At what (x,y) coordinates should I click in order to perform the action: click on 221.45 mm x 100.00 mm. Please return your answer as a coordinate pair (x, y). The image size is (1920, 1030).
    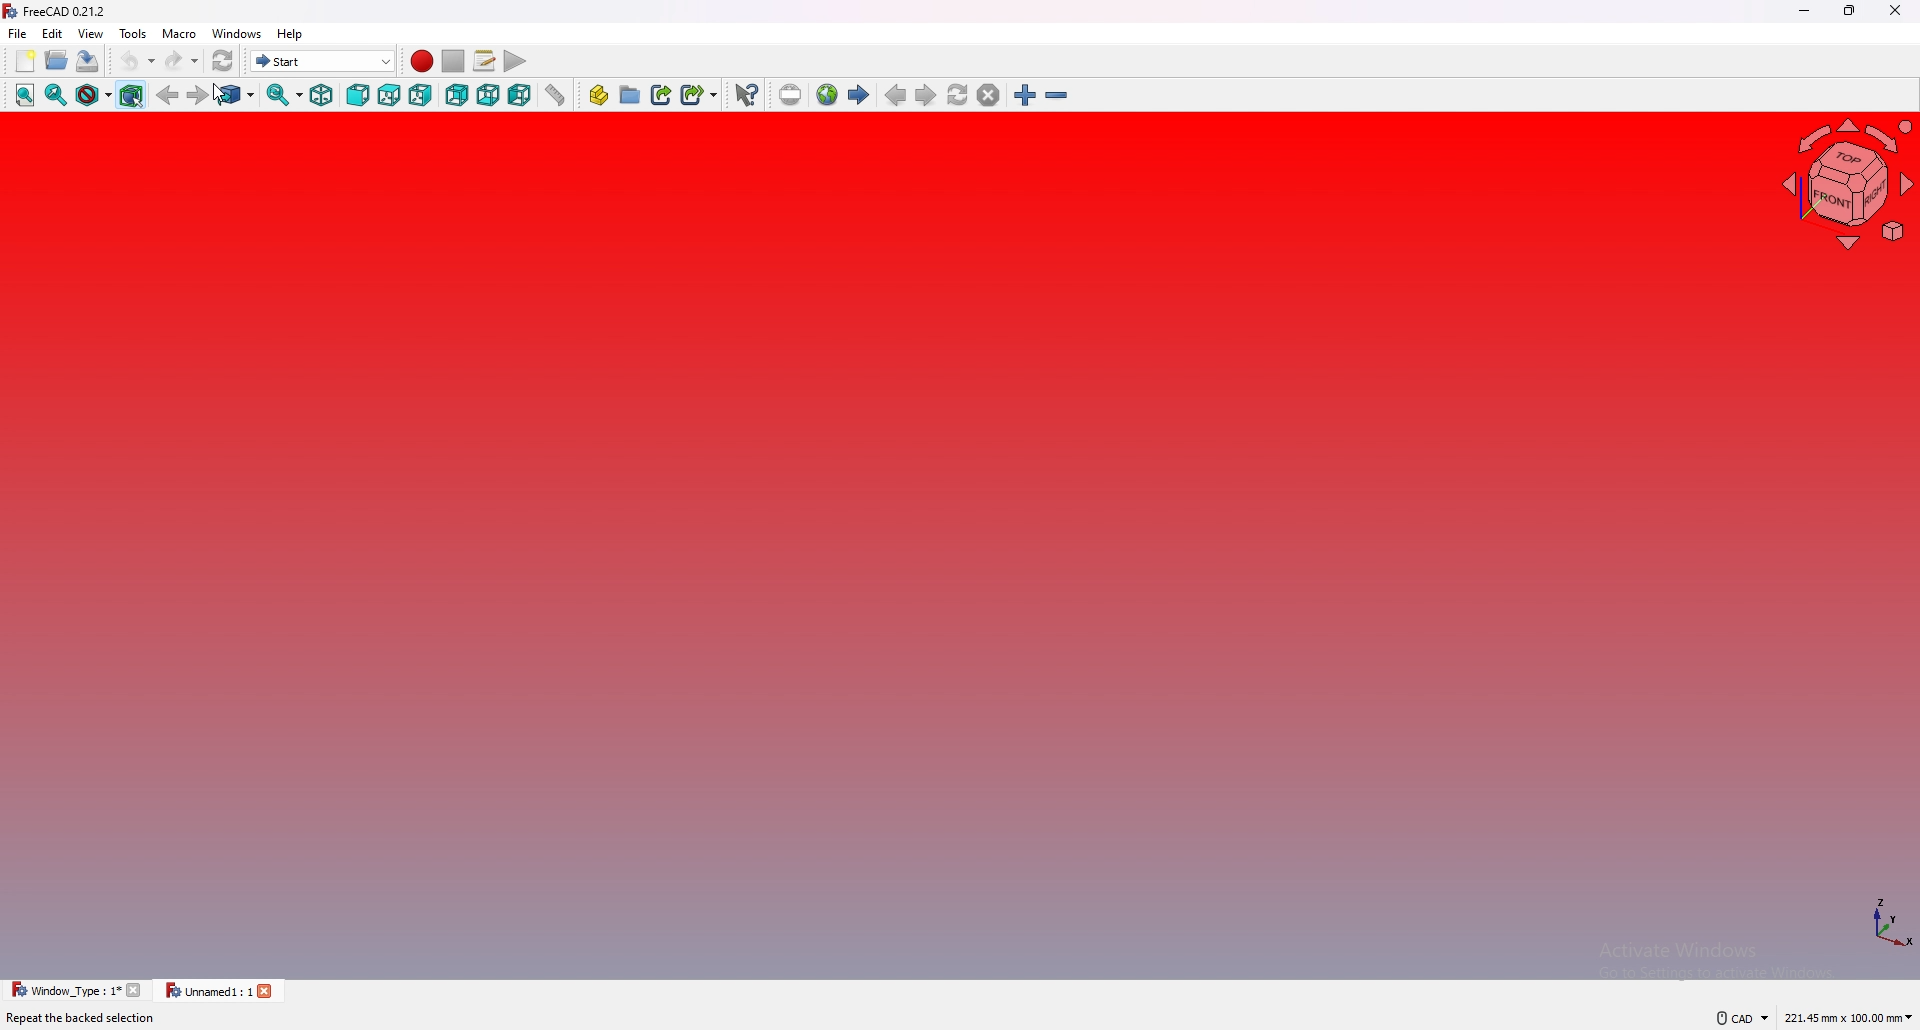
    Looking at the image, I should click on (1850, 1015).